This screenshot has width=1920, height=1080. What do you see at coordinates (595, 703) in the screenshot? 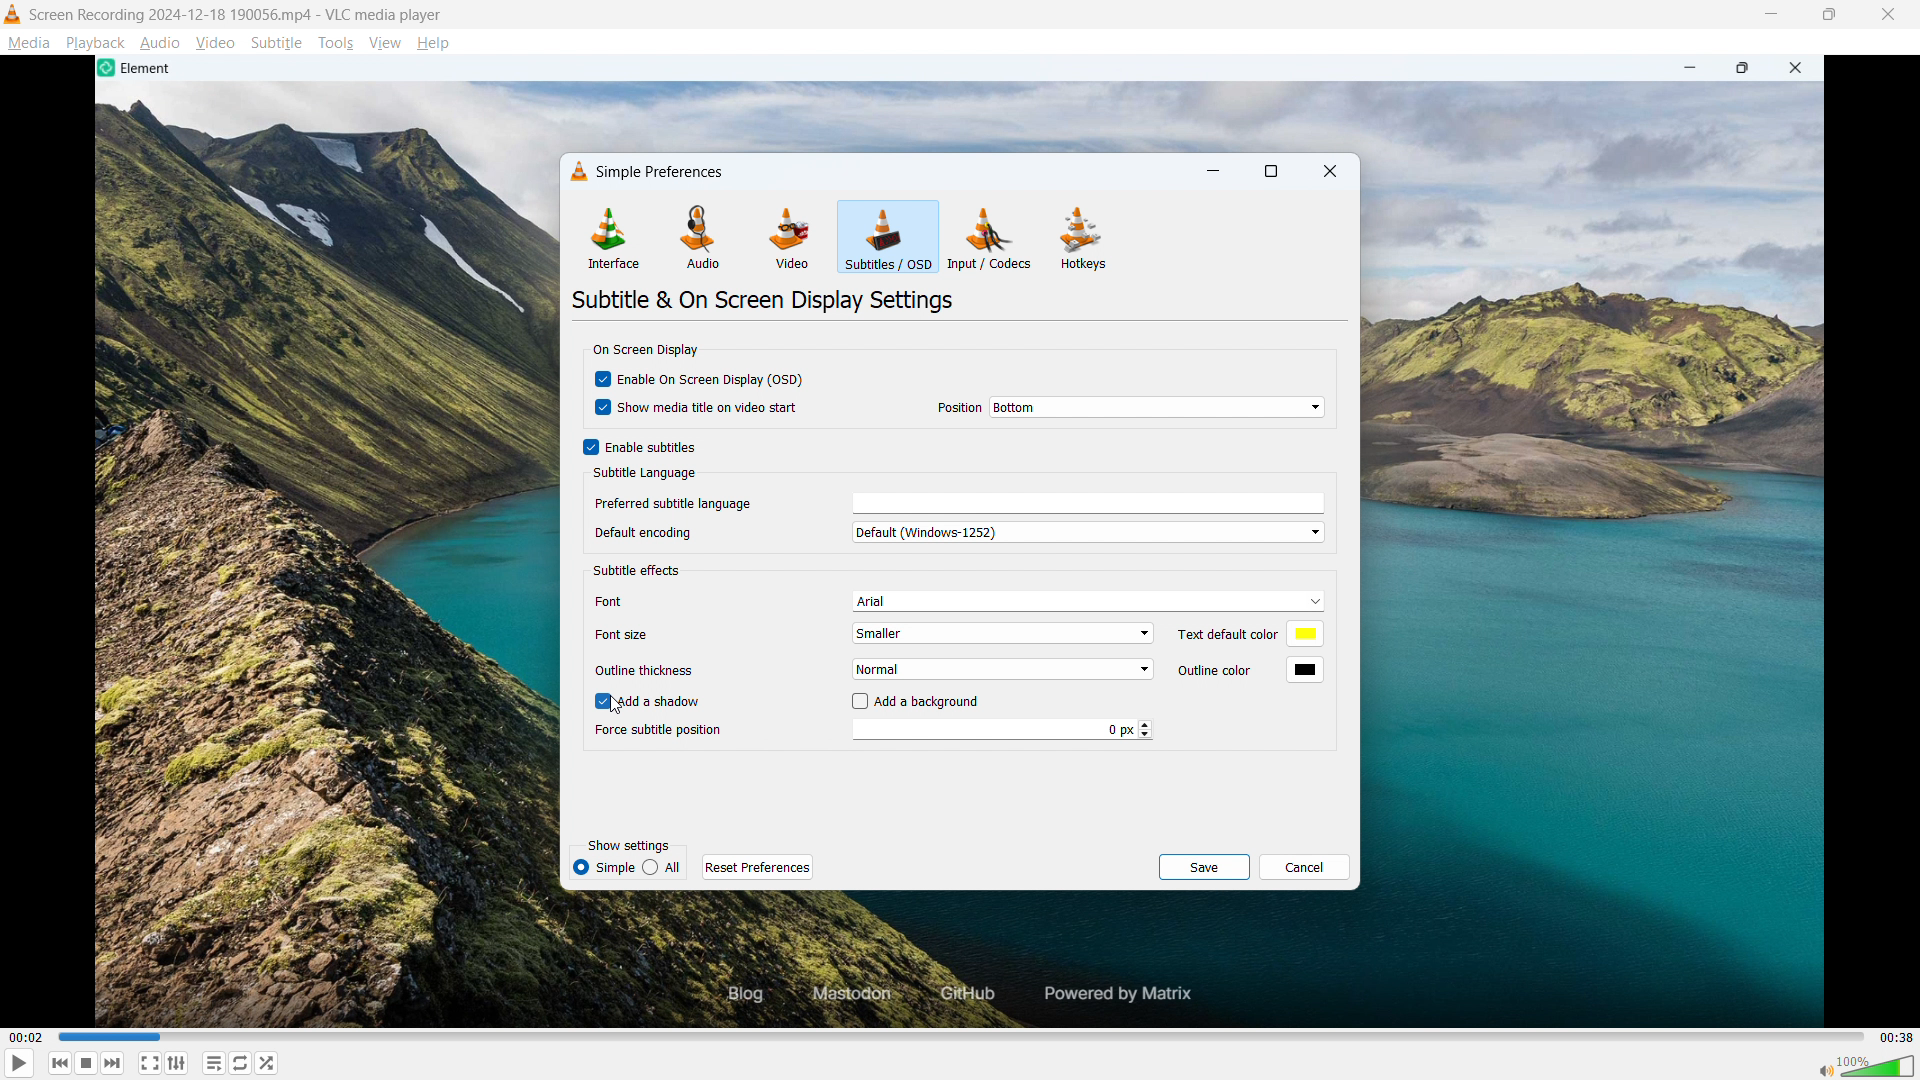
I see `checkbox` at bounding box center [595, 703].